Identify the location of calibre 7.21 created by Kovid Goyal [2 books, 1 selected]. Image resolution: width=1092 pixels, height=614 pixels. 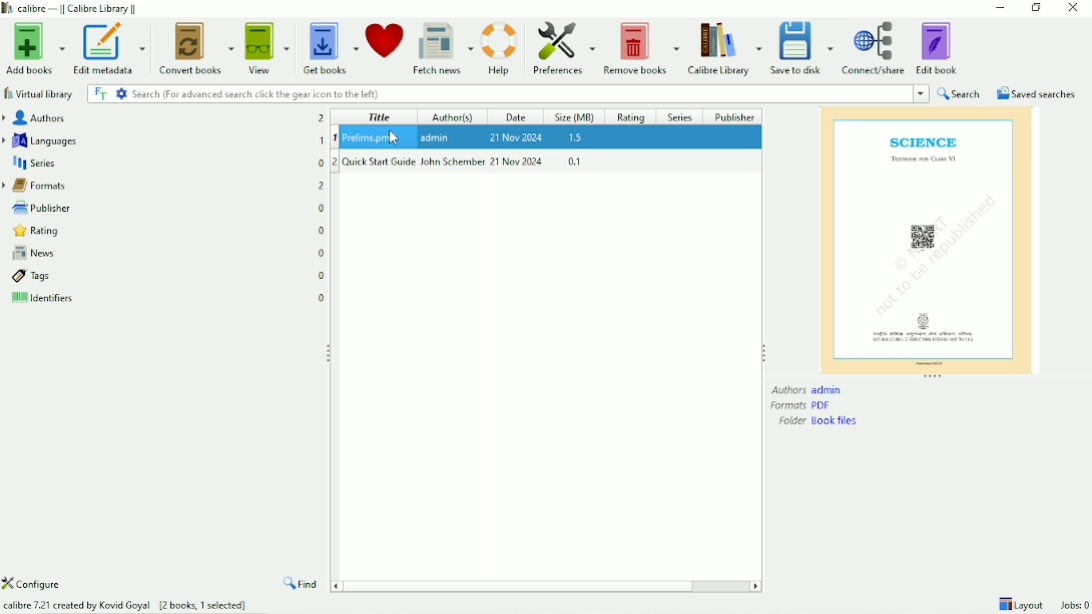
(126, 603).